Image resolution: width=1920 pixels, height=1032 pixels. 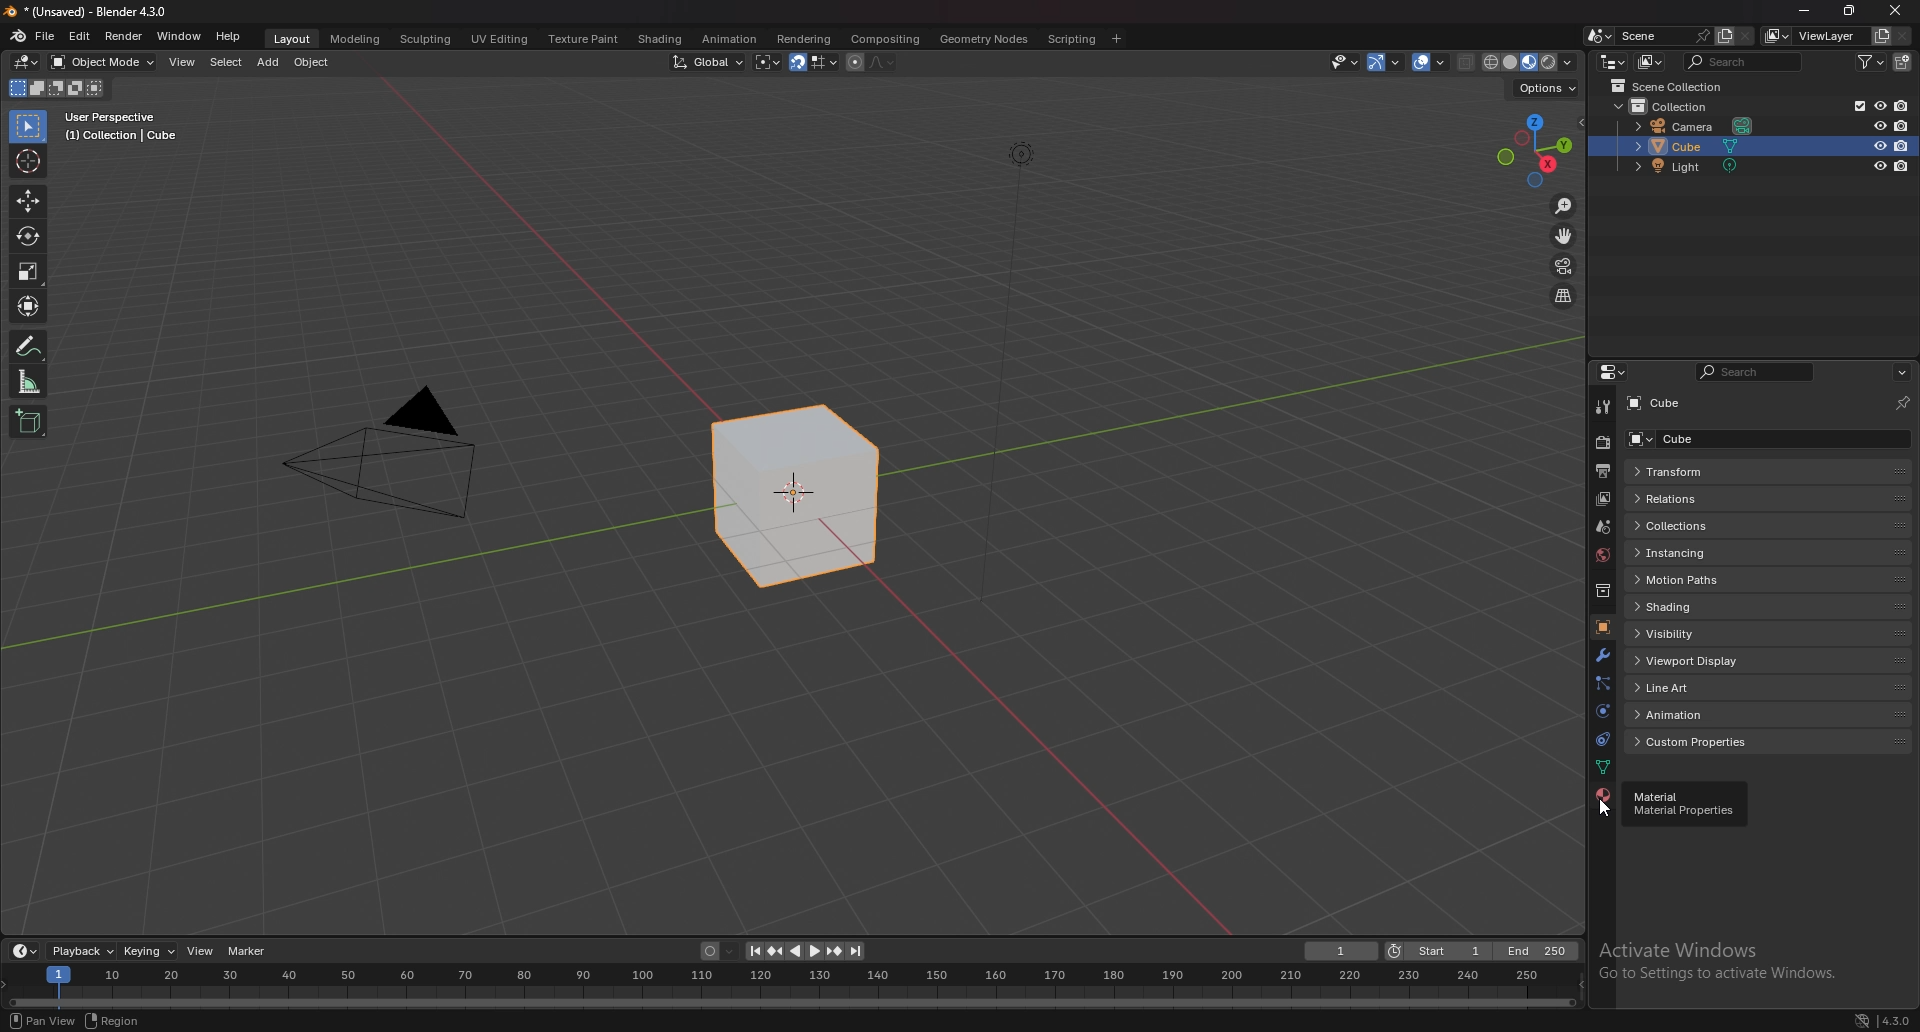 I want to click on select, so click(x=34, y=1020).